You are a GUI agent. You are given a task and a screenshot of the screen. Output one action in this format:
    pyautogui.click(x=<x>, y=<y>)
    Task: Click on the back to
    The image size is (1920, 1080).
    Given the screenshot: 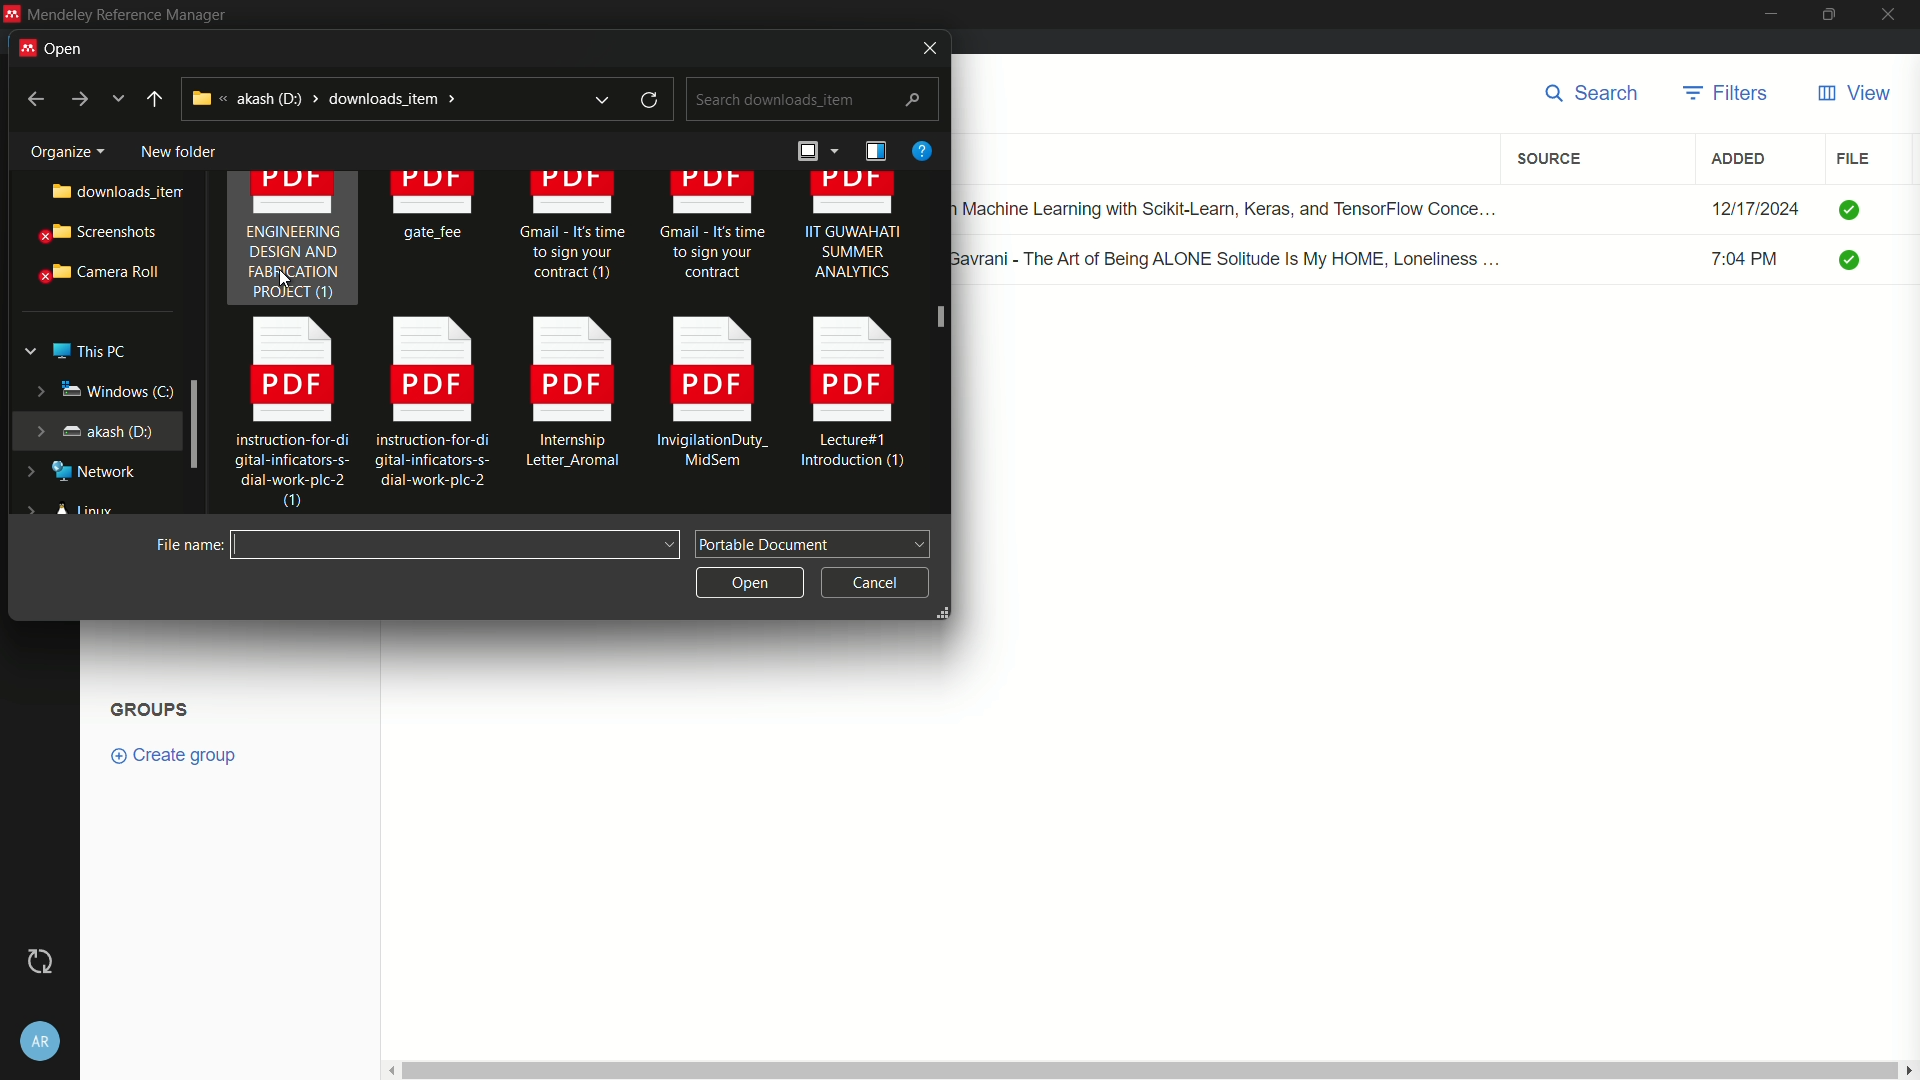 What is the action you would take?
    pyautogui.click(x=29, y=97)
    